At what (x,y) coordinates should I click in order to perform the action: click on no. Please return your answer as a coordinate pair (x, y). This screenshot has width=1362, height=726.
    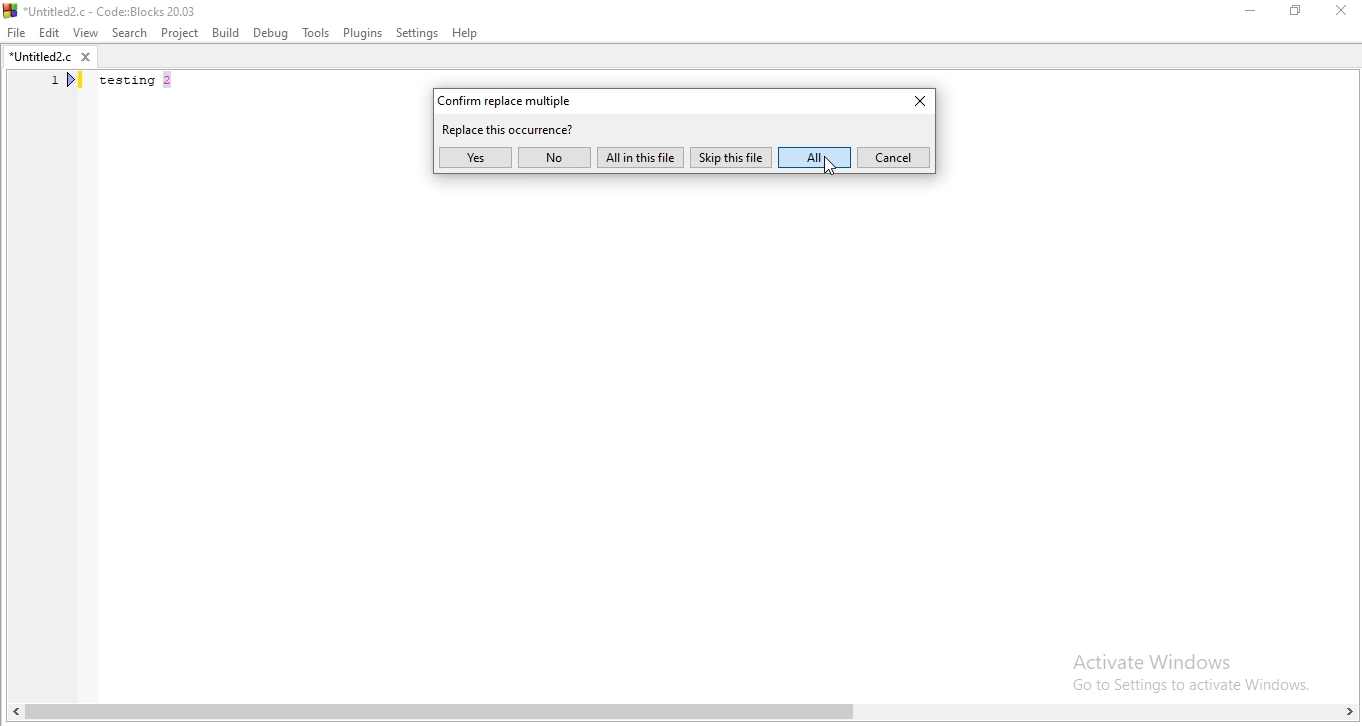
    Looking at the image, I should click on (555, 157).